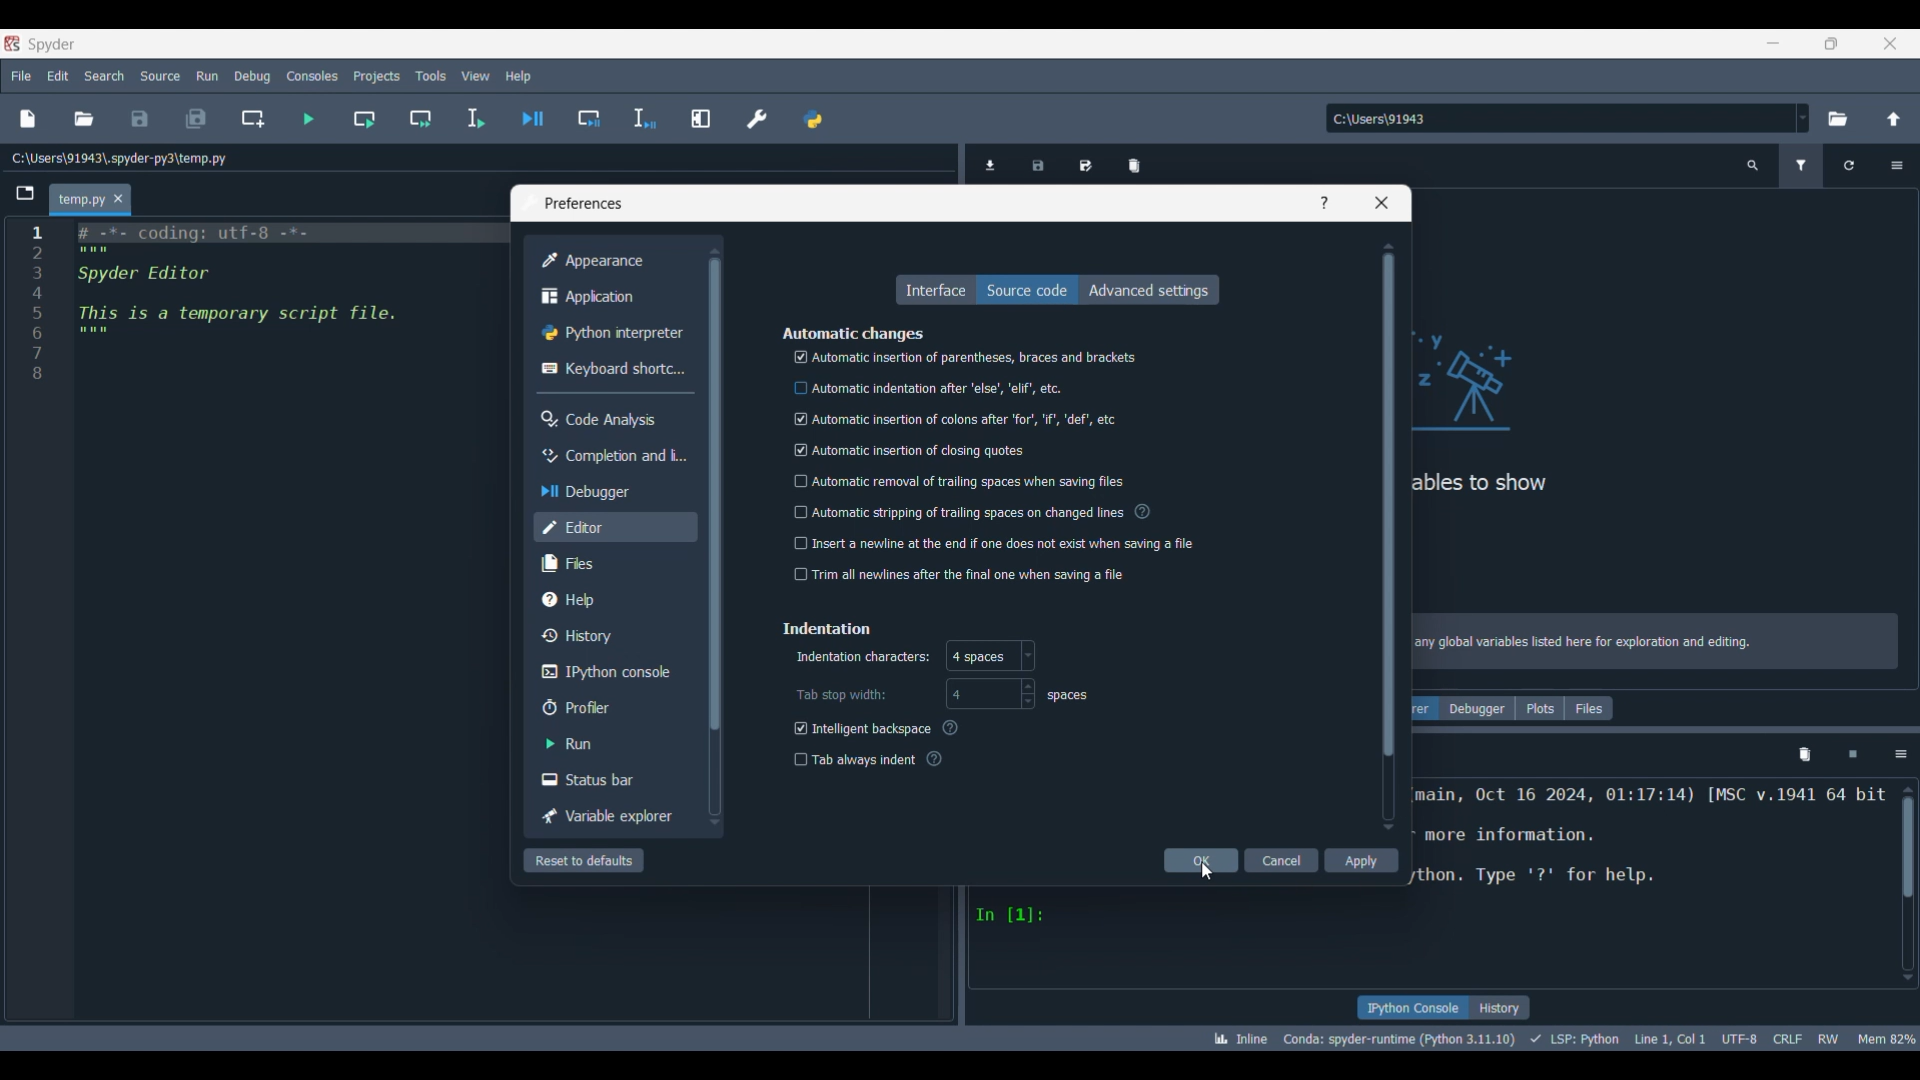 This screenshot has height=1080, width=1920. What do you see at coordinates (1895, 119) in the screenshot?
I see `Change to parent directory` at bounding box center [1895, 119].